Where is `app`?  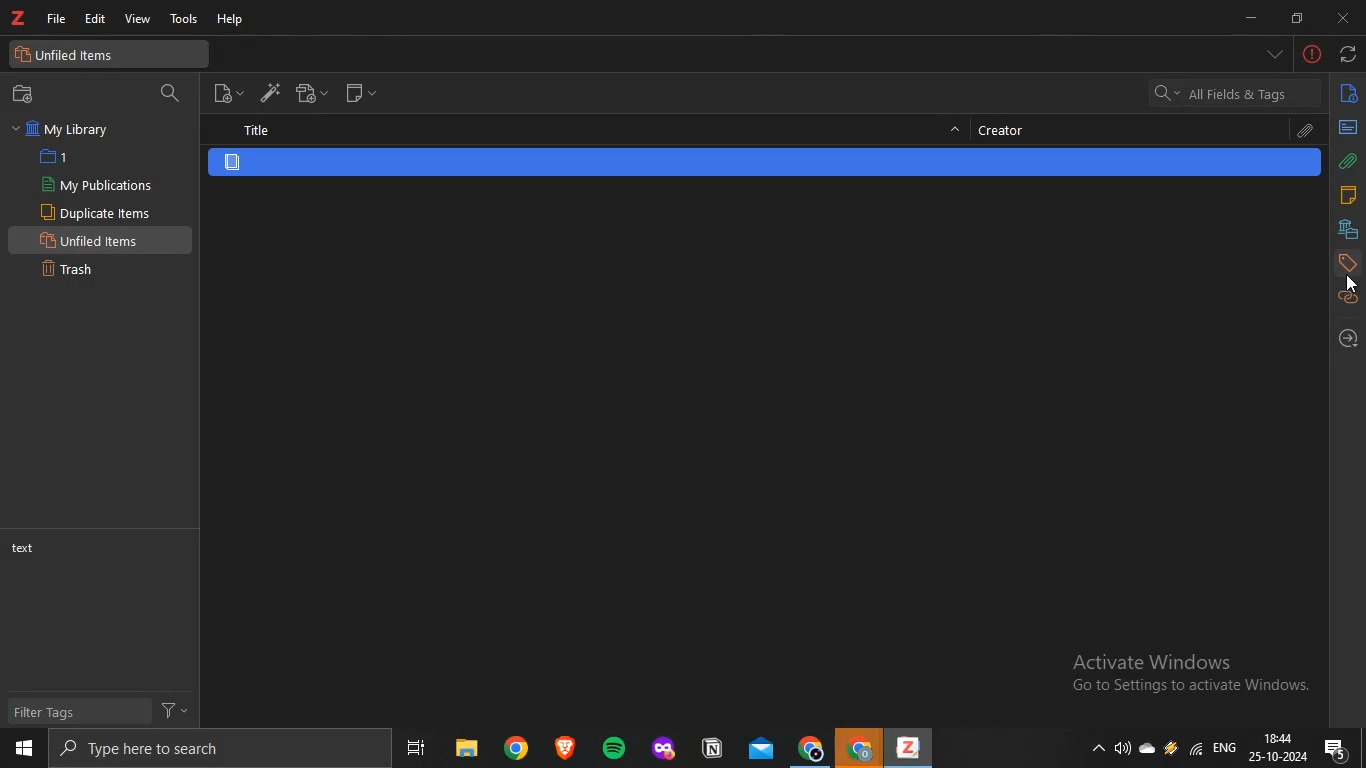
app is located at coordinates (667, 749).